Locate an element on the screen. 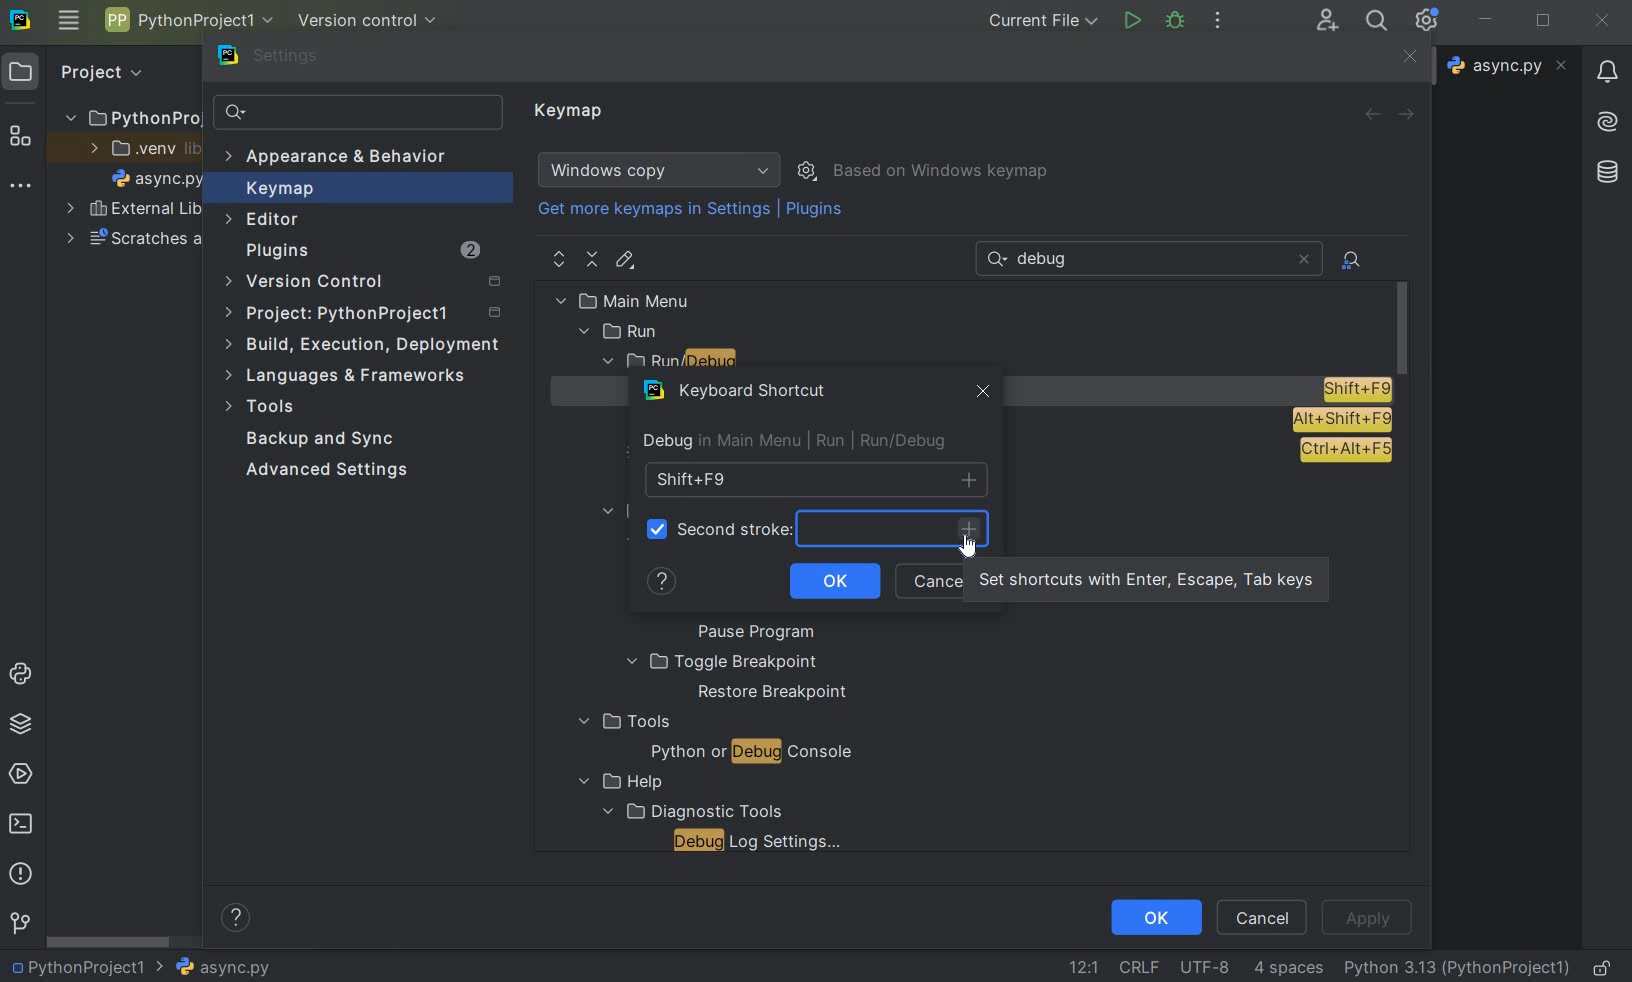 This screenshot has width=1632, height=982. main menu is located at coordinates (68, 20).